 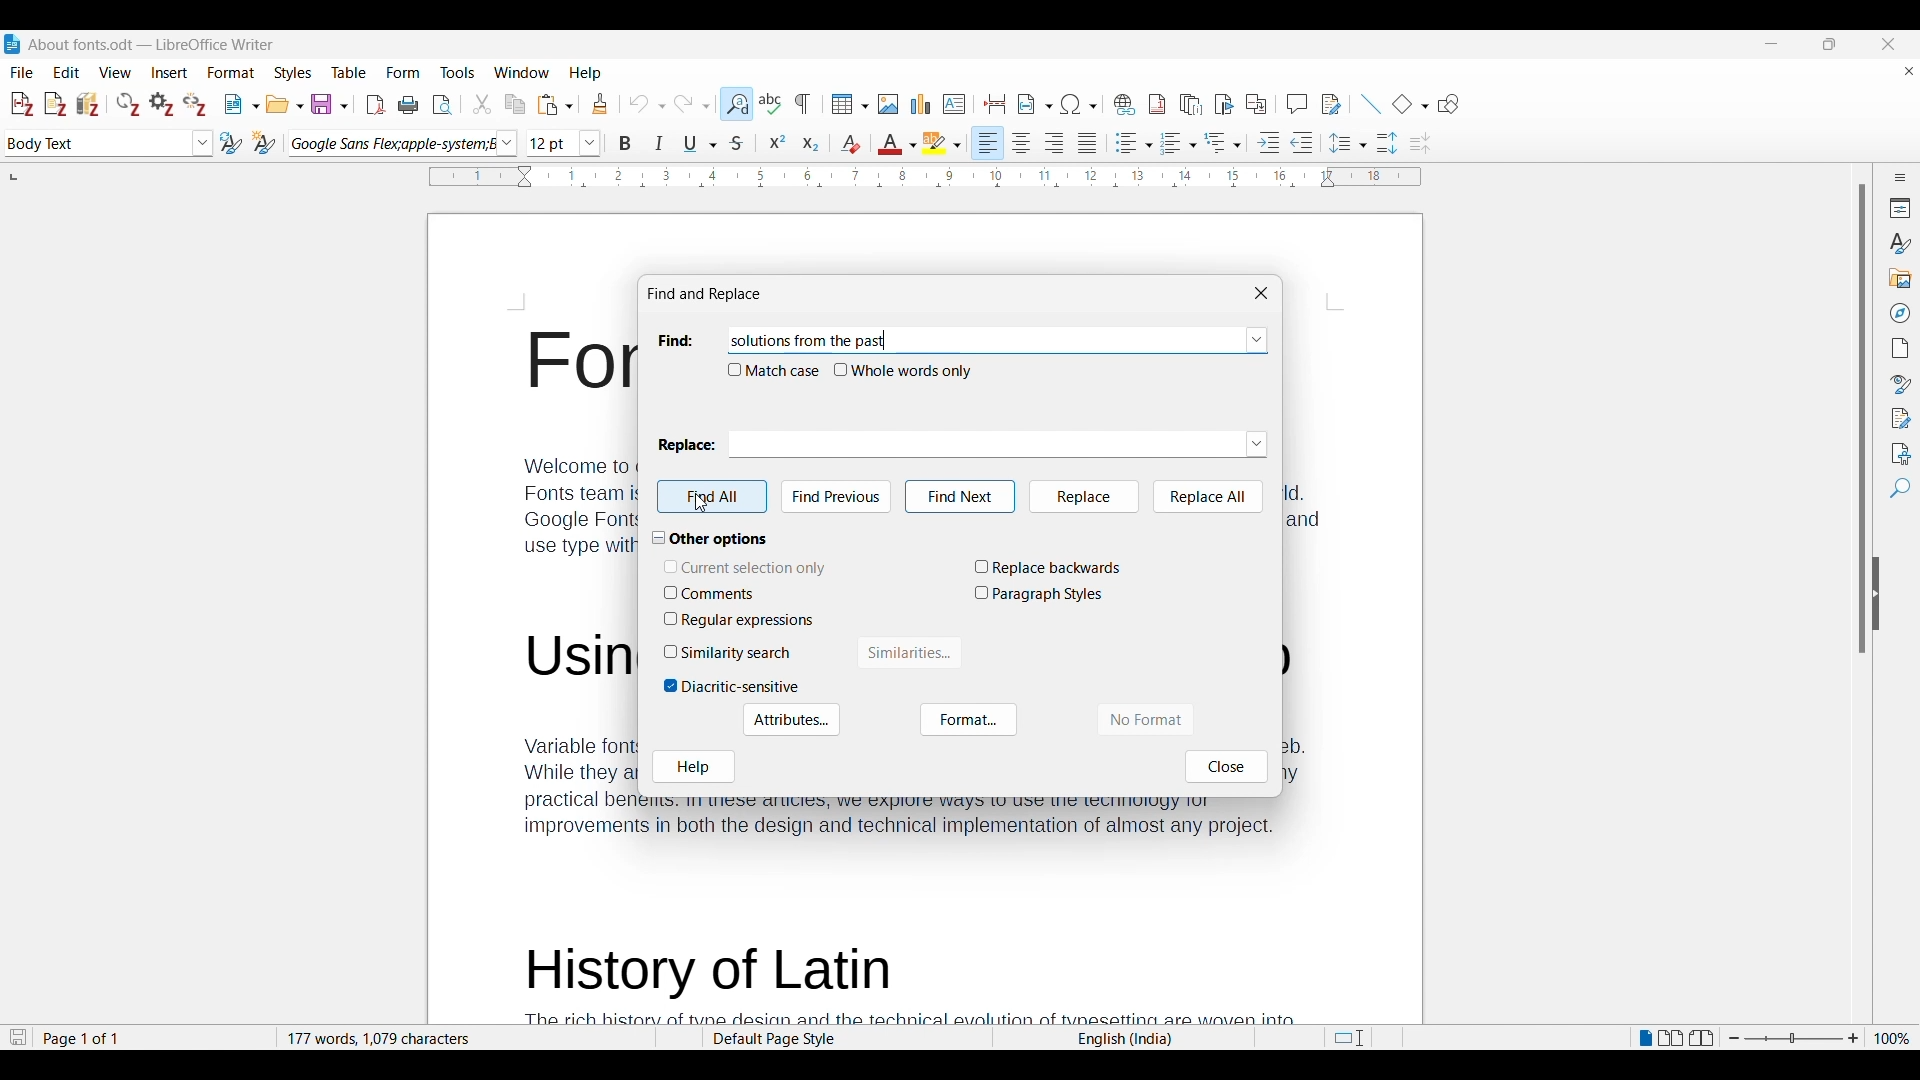 What do you see at coordinates (694, 767) in the screenshot?
I see `Help` at bounding box center [694, 767].